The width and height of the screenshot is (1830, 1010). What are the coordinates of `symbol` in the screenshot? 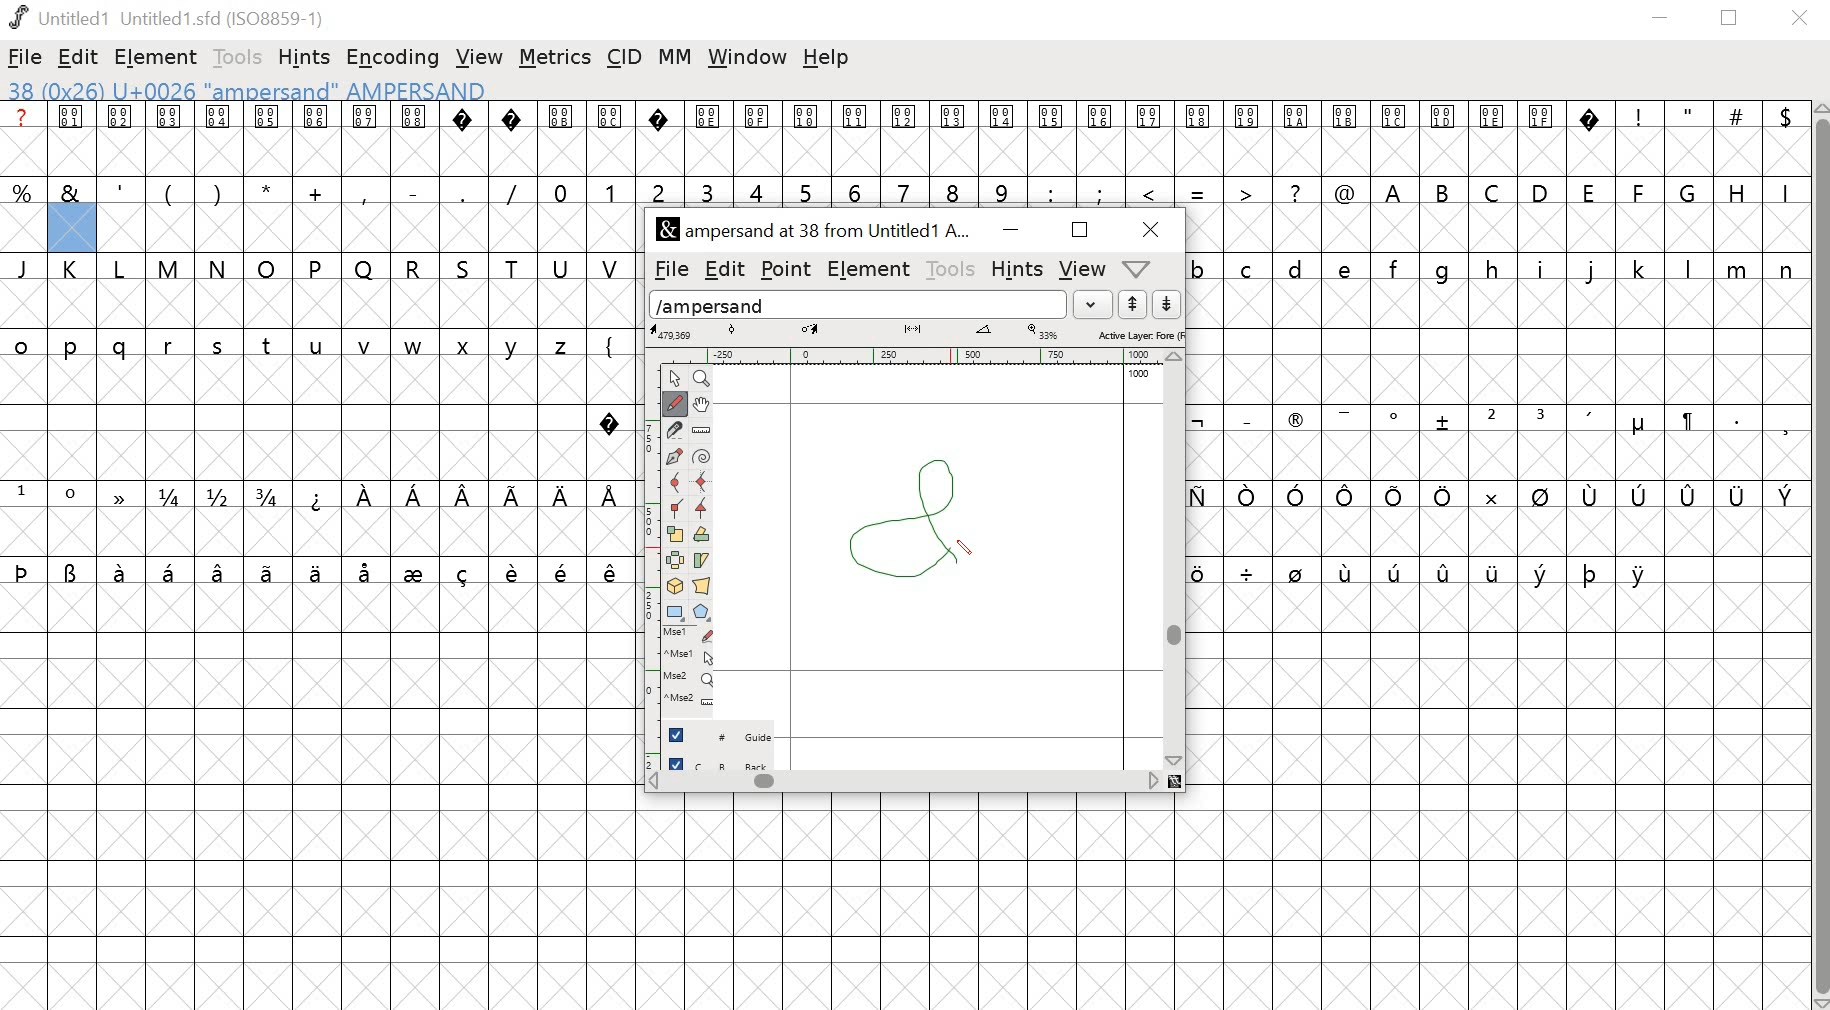 It's located at (612, 494).